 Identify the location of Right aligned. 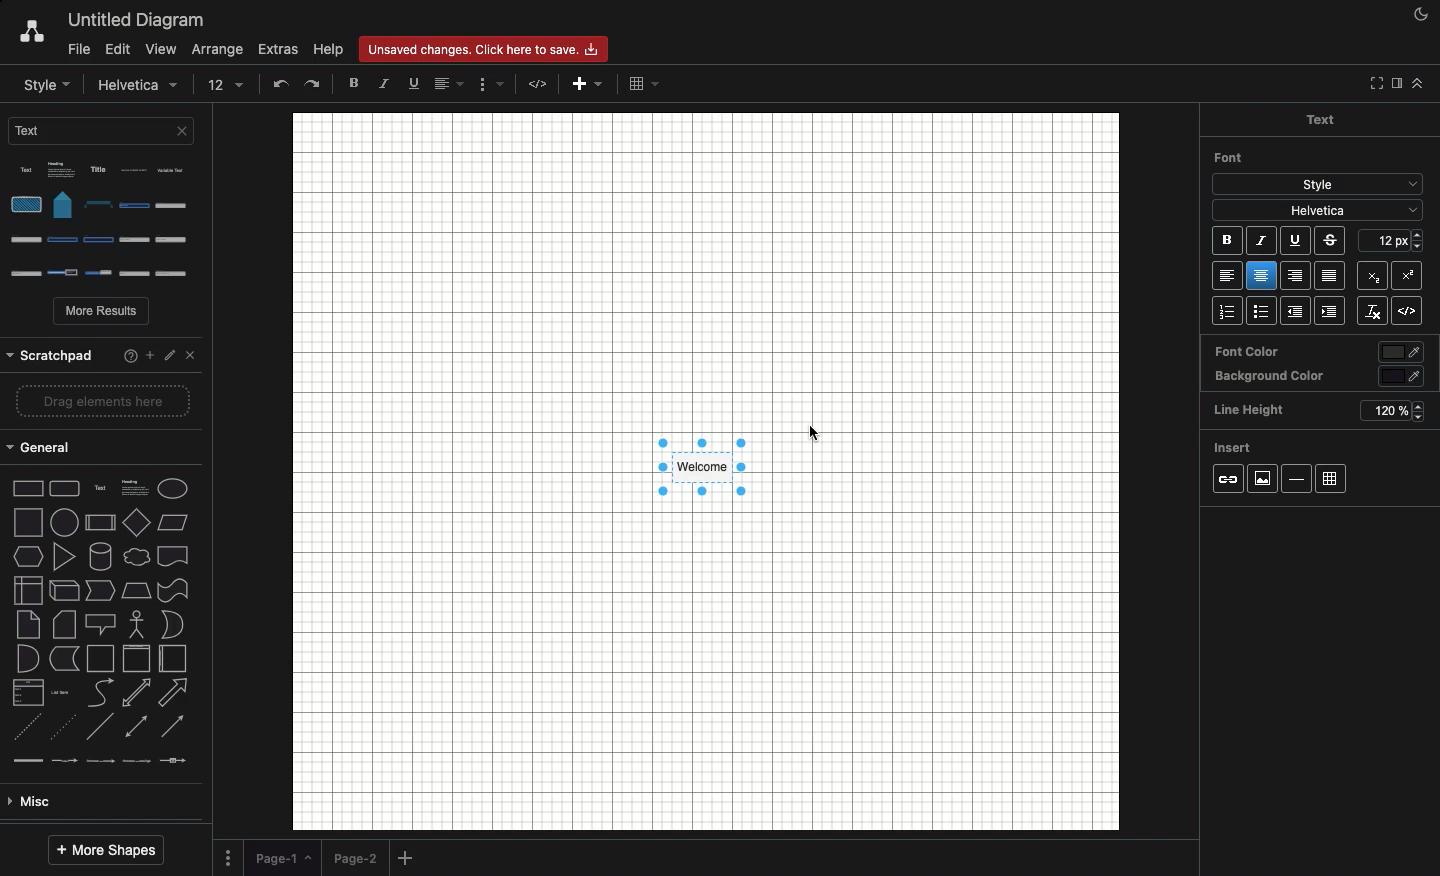
(1295, 275).